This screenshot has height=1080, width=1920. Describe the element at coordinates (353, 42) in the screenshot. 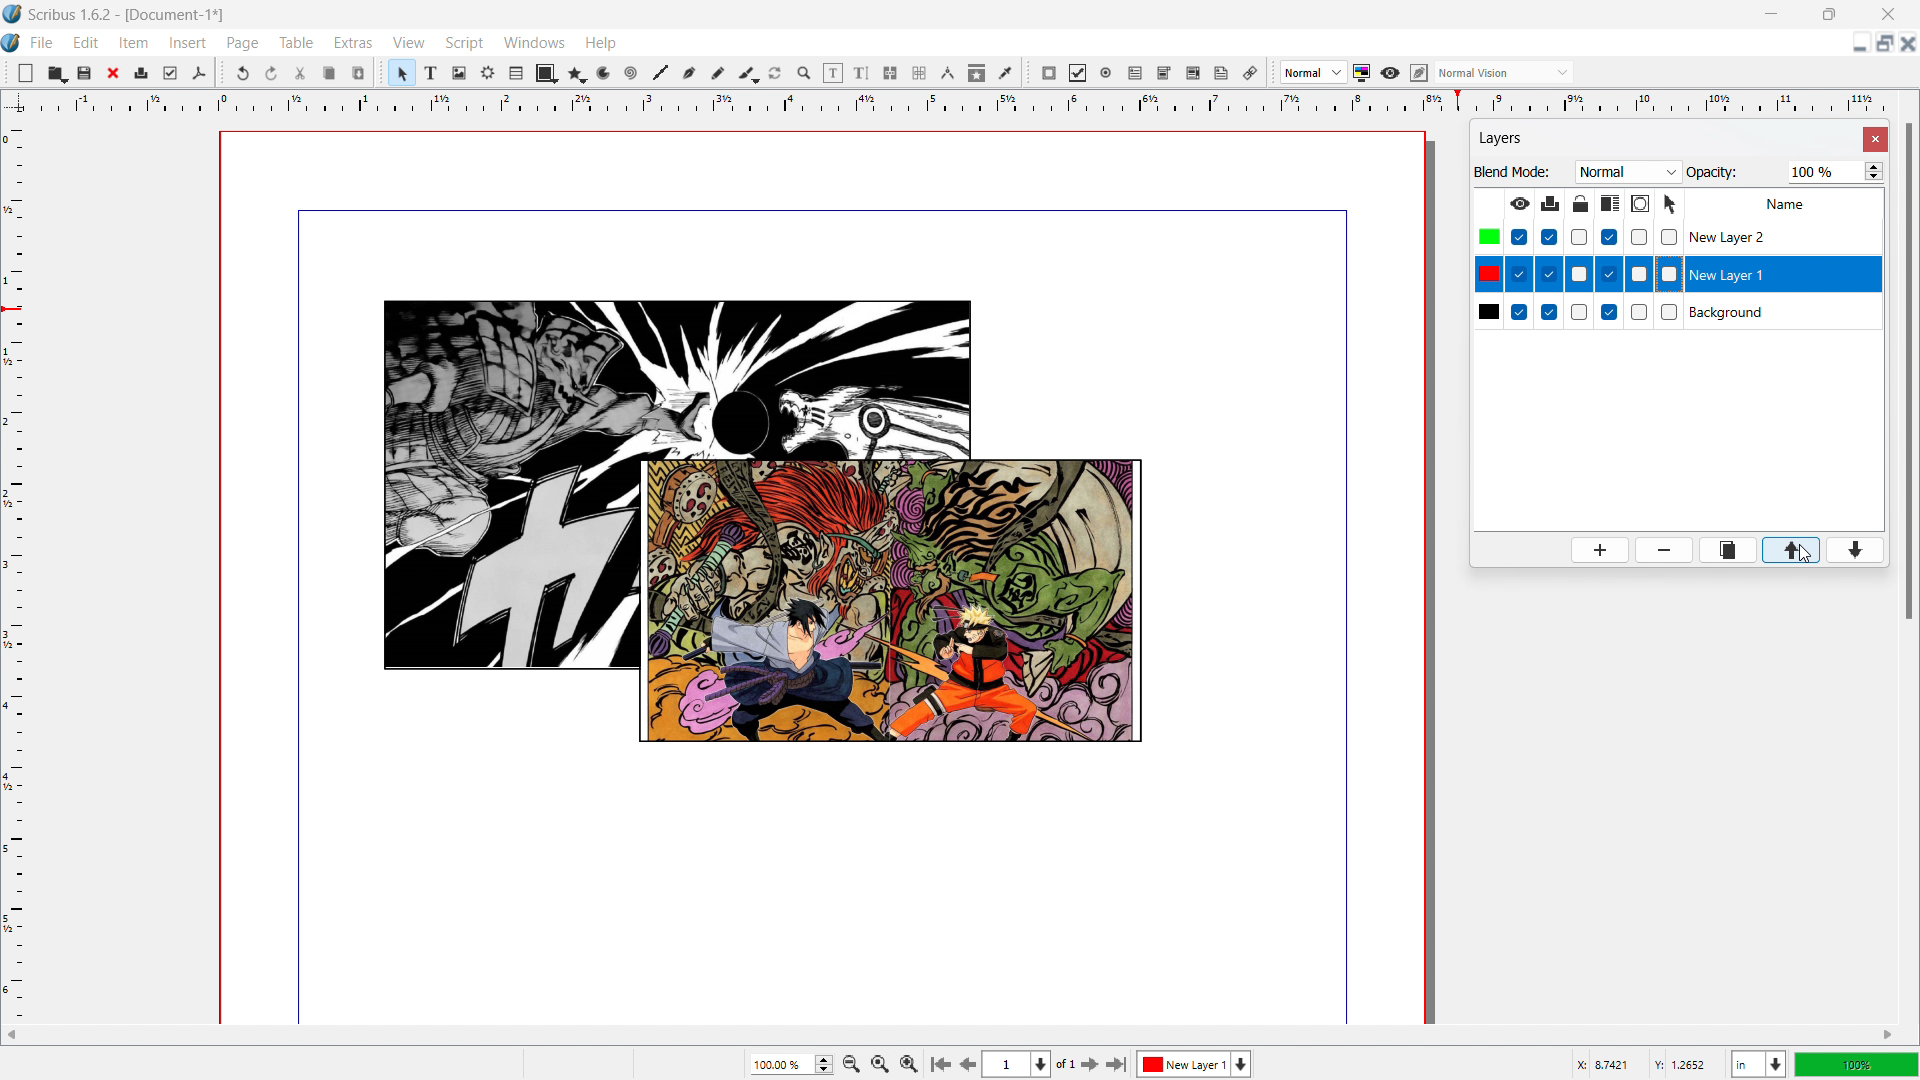

I see `extras` at that location.